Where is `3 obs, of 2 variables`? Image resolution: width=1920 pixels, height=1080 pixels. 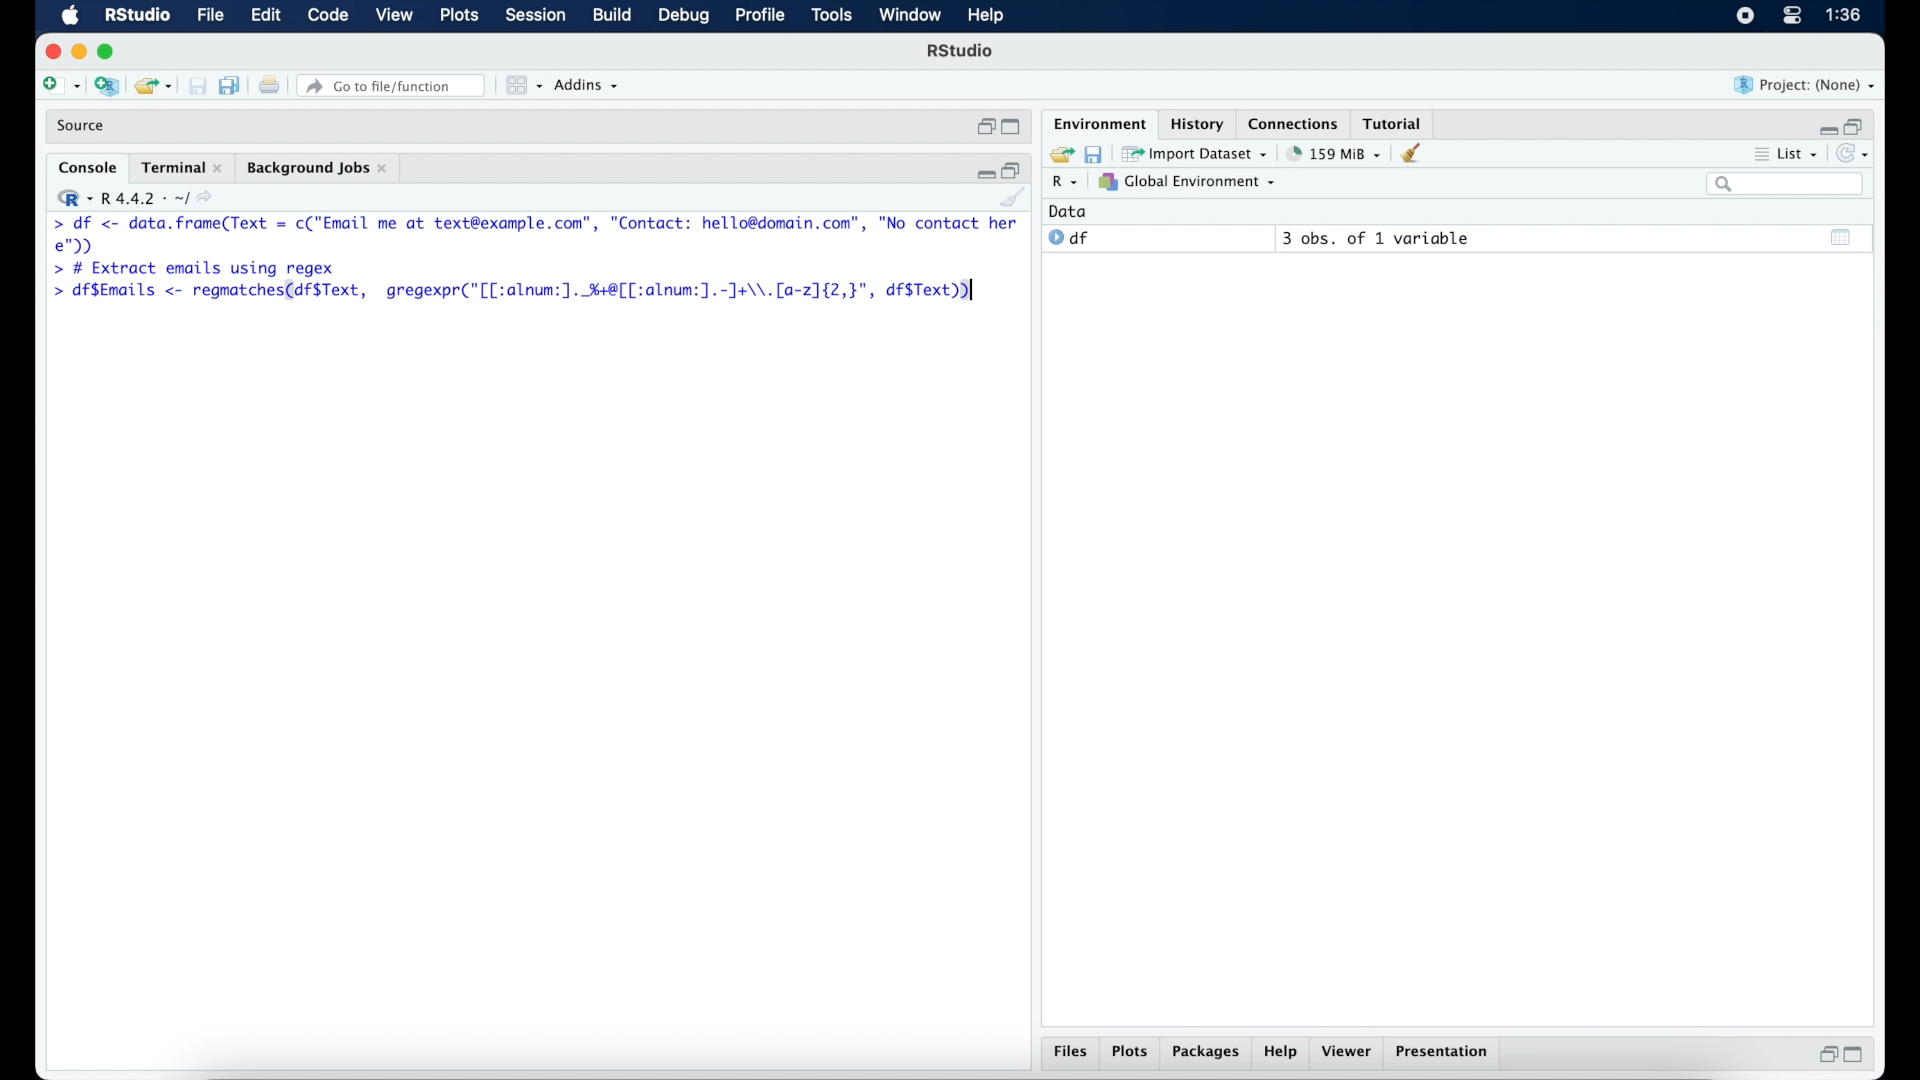
3 obs, of 2 variables is located at coordinates (1381, 238).